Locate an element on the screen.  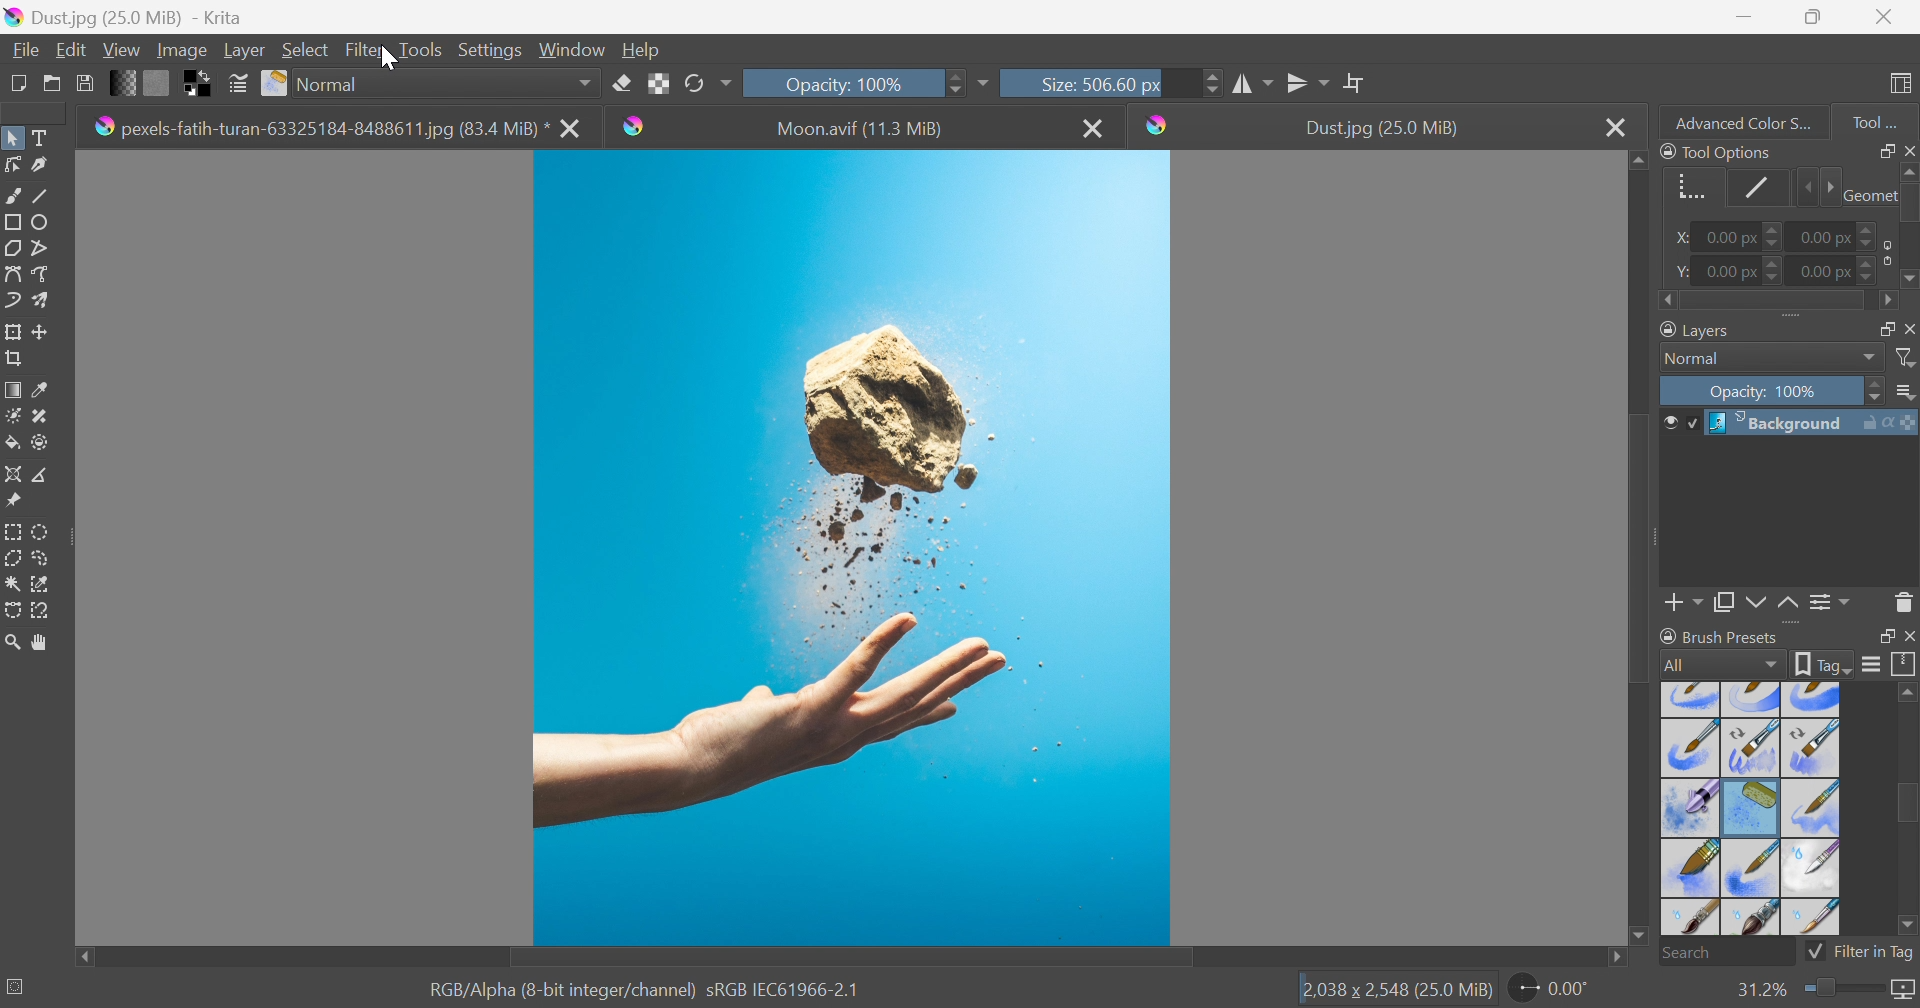
File is located at coordinates (24, 48).